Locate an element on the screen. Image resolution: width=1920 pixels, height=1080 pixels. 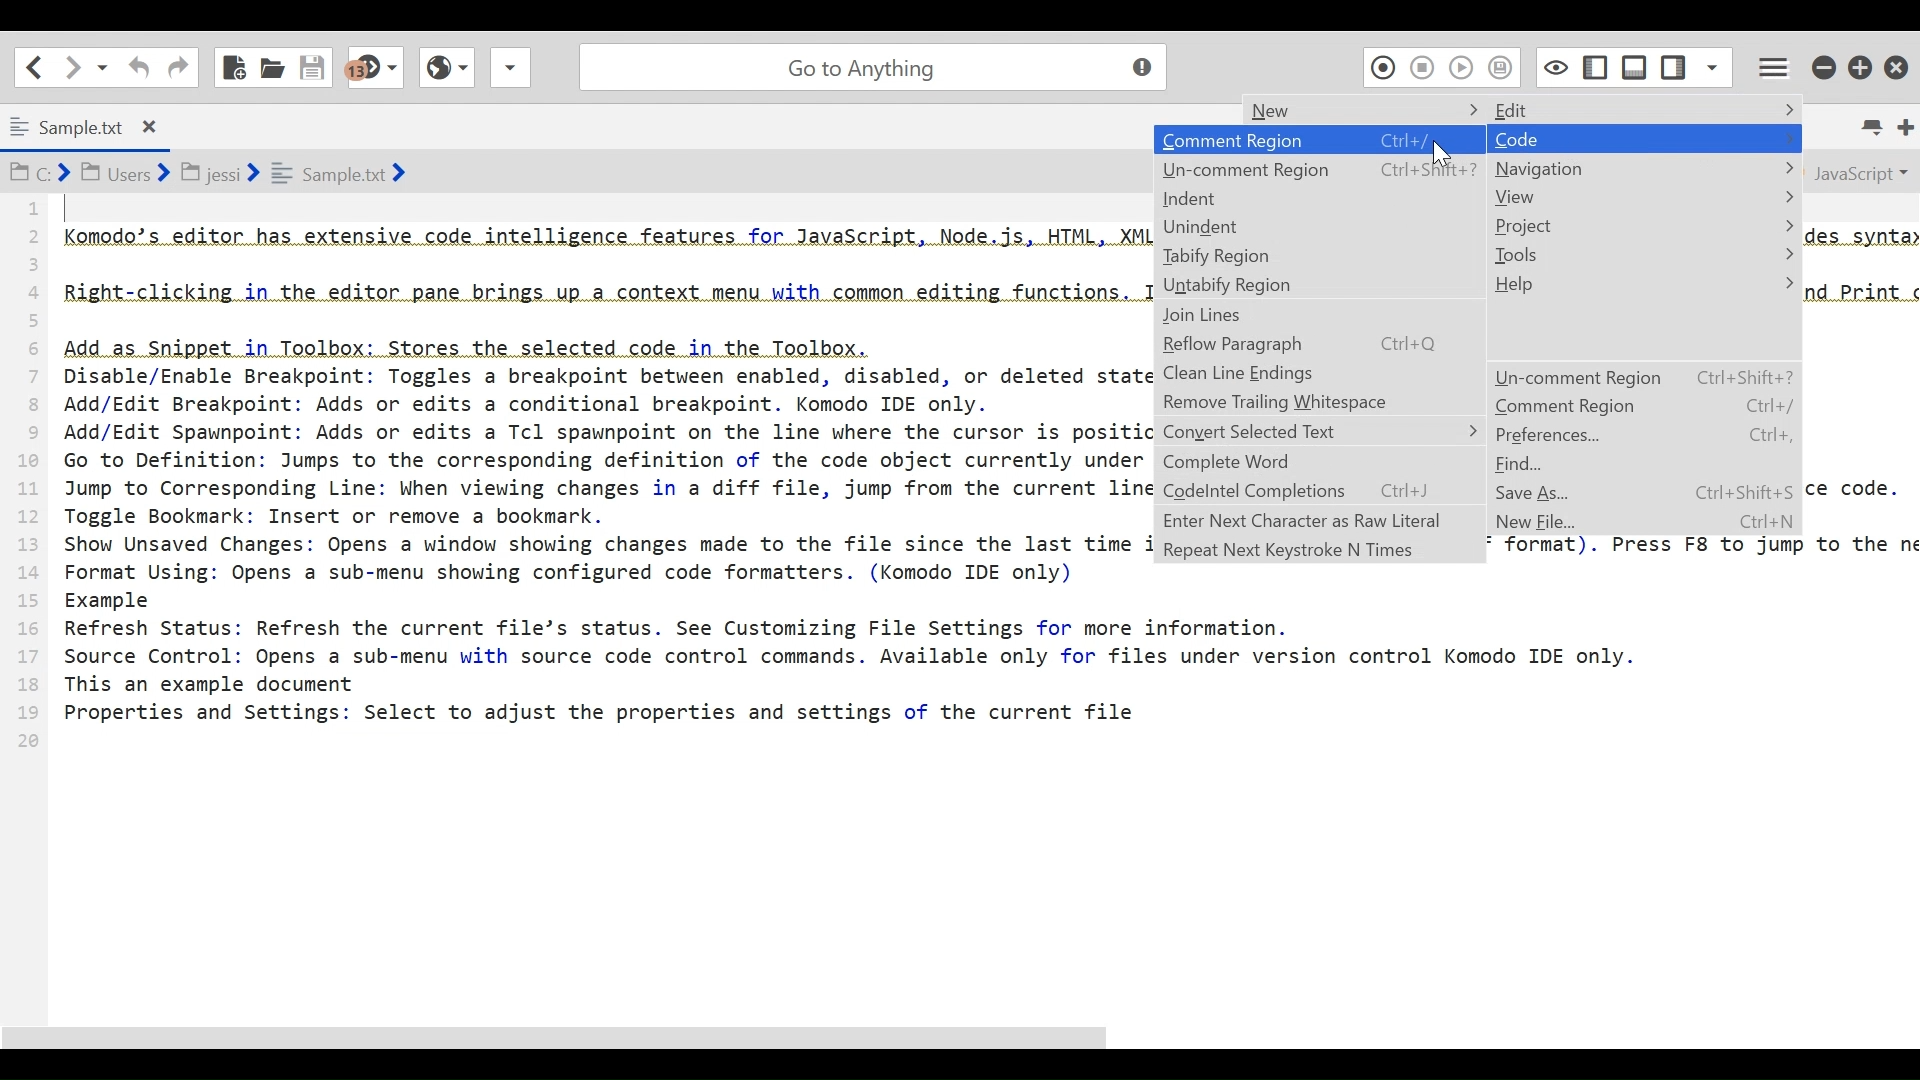
View  is located at coordinates (1642, 197).